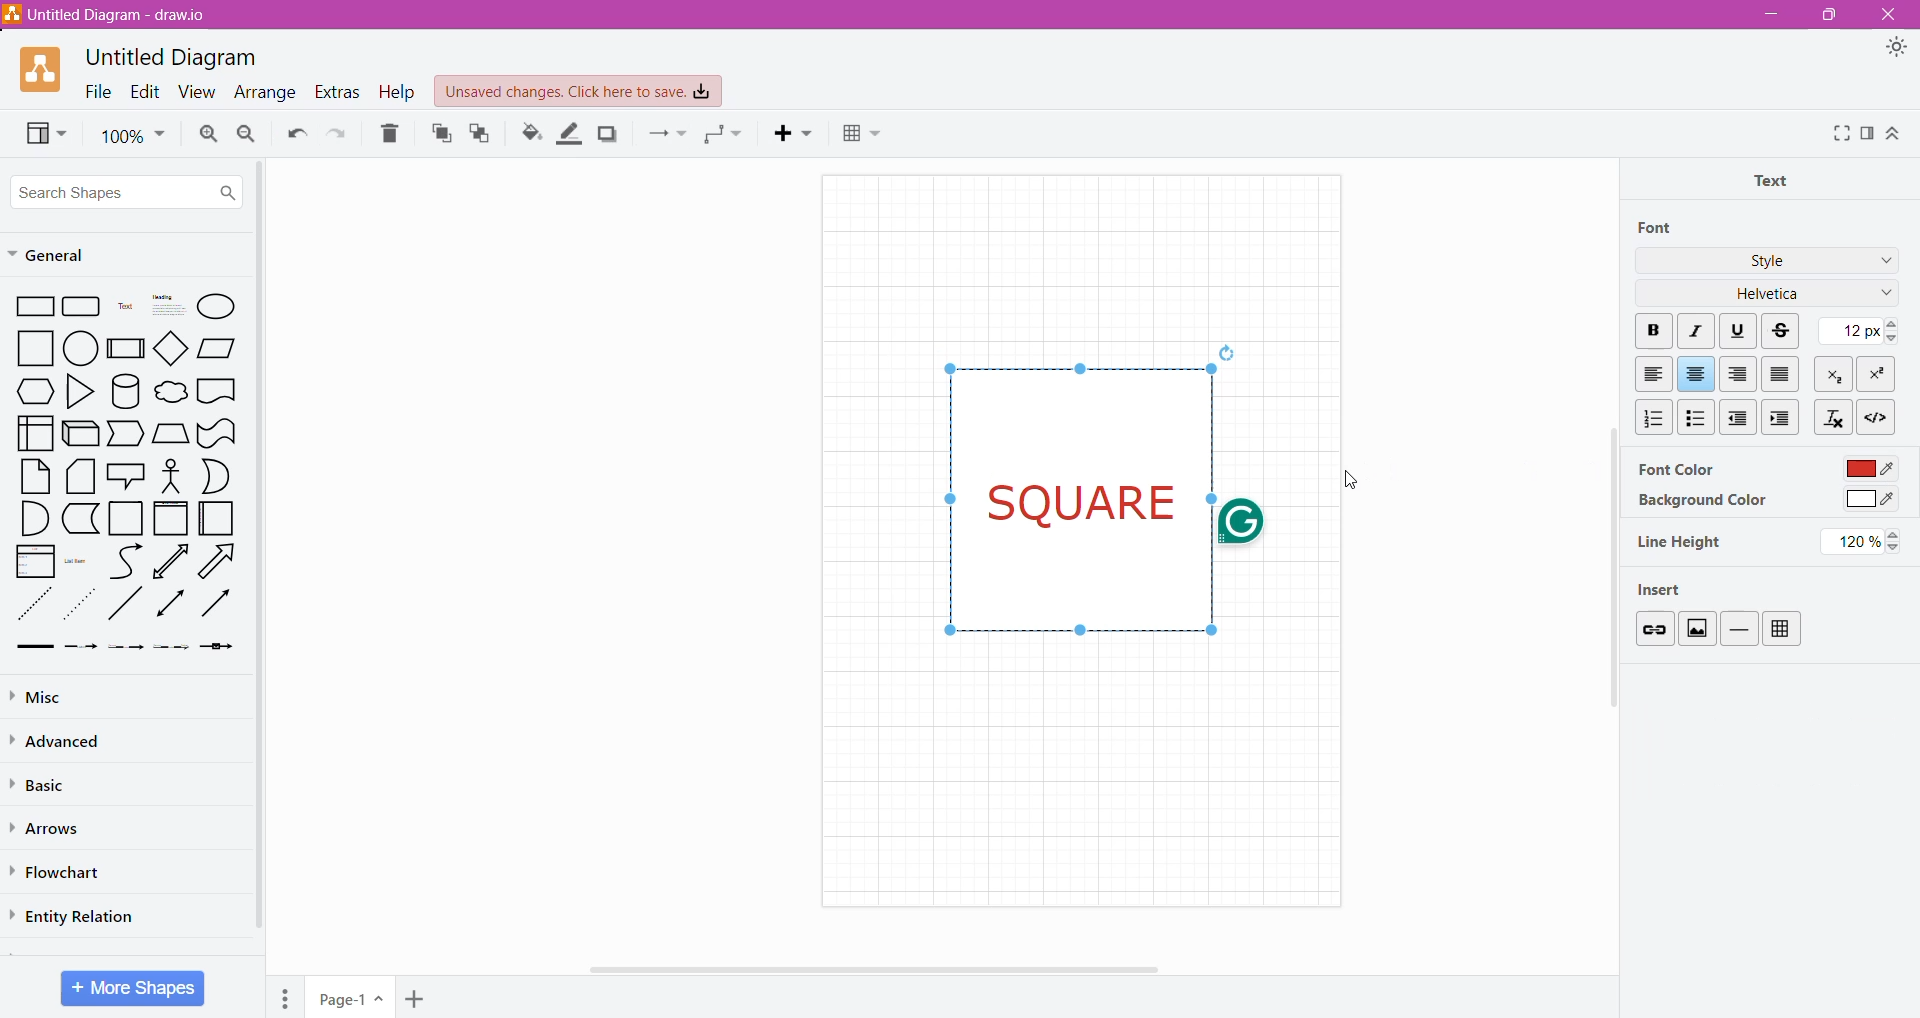  What do you see at coordinates (261, 550) in the screenshot?
I see `Vertical Scroll Bar` at bounding box center [261, 550].